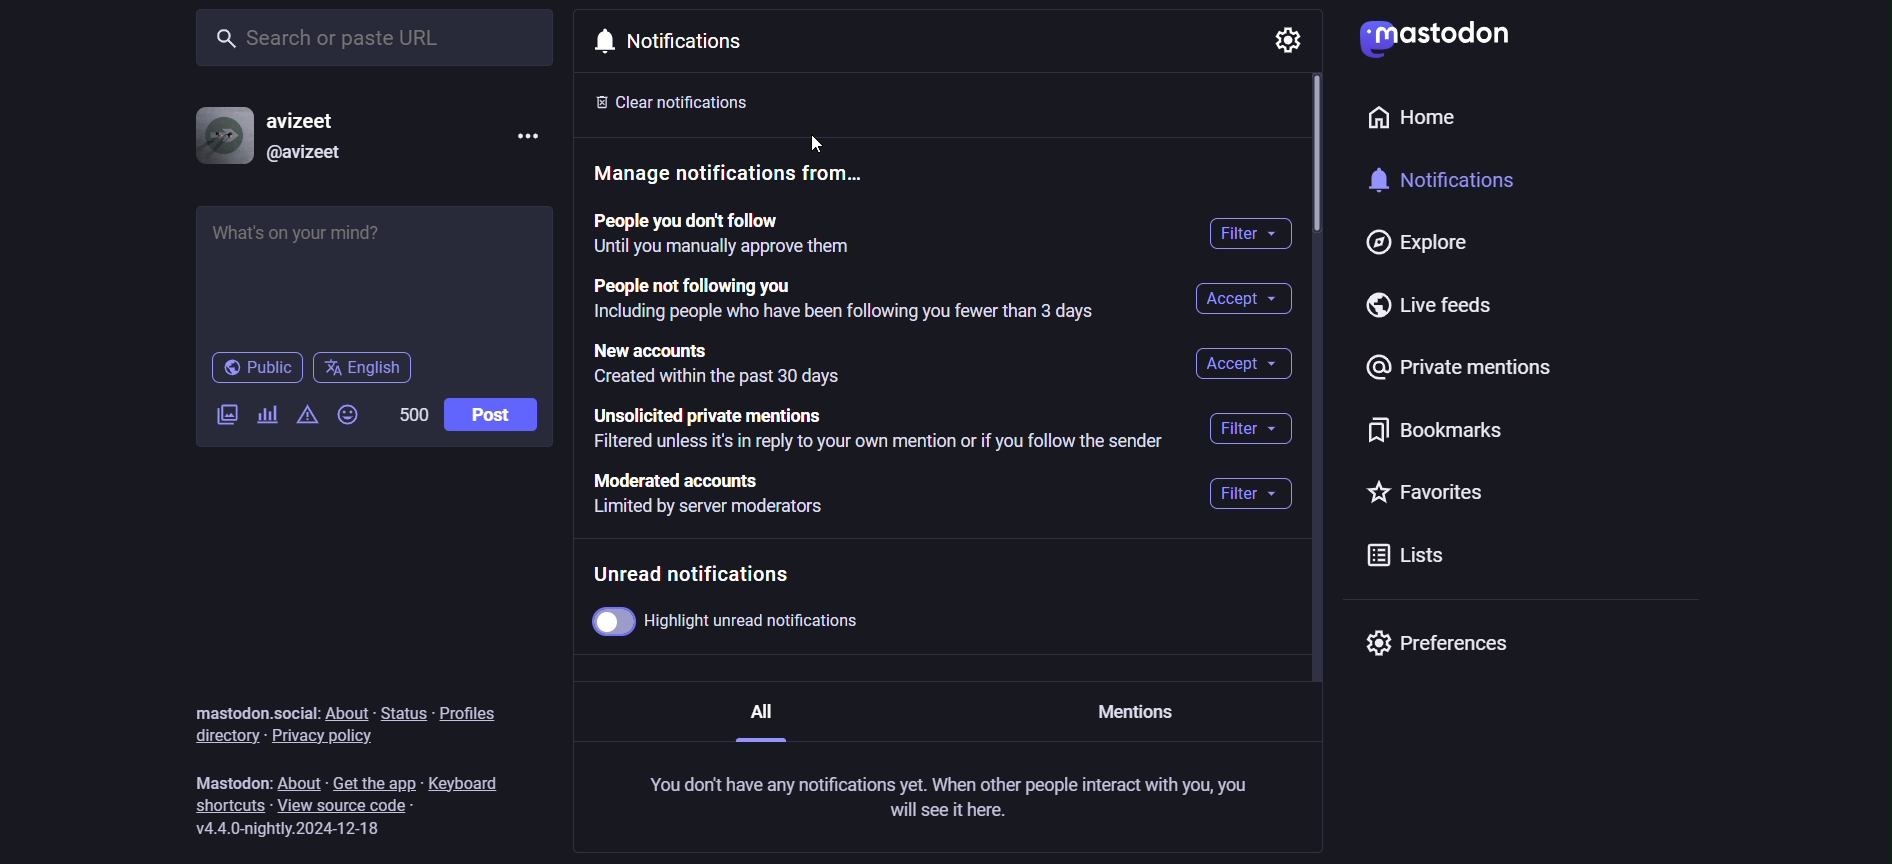 The width and height of the screenshot is (1892, 864). I want to click on emojis, so click(350, 417).